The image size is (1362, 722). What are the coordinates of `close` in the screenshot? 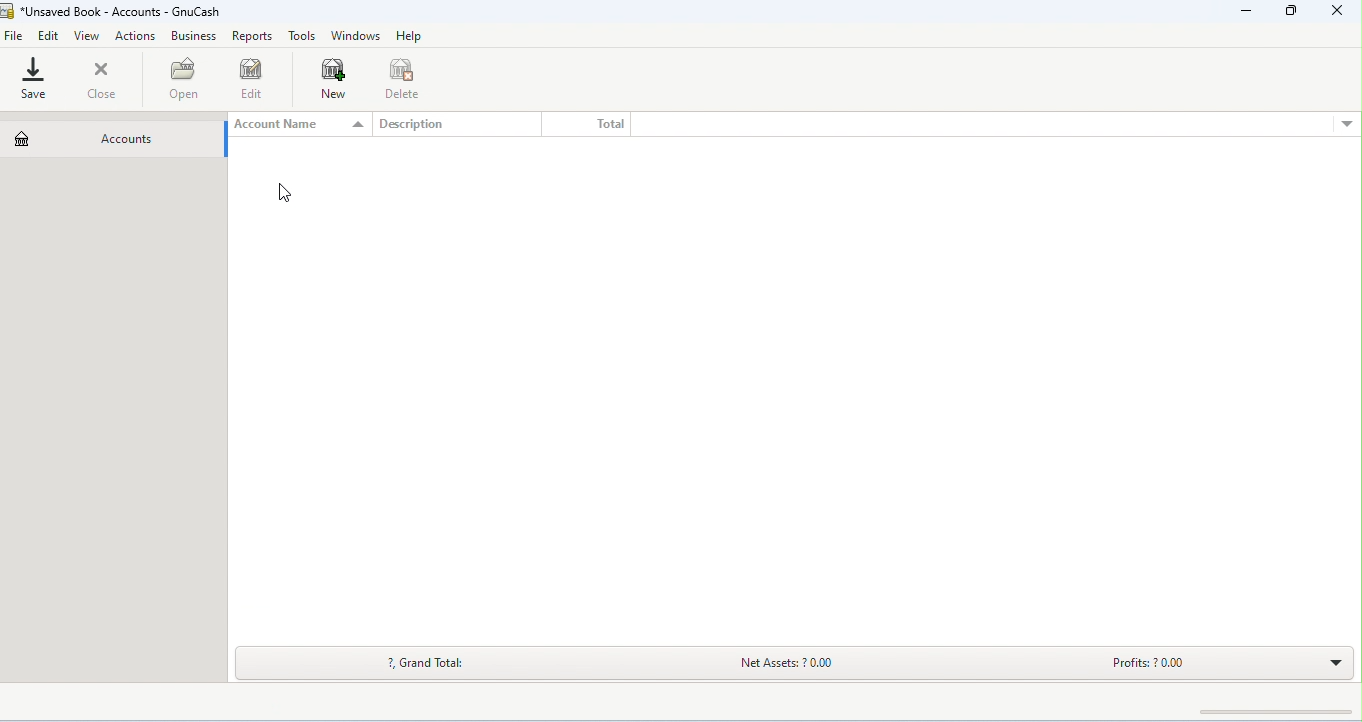 It's located at (1339, 10).